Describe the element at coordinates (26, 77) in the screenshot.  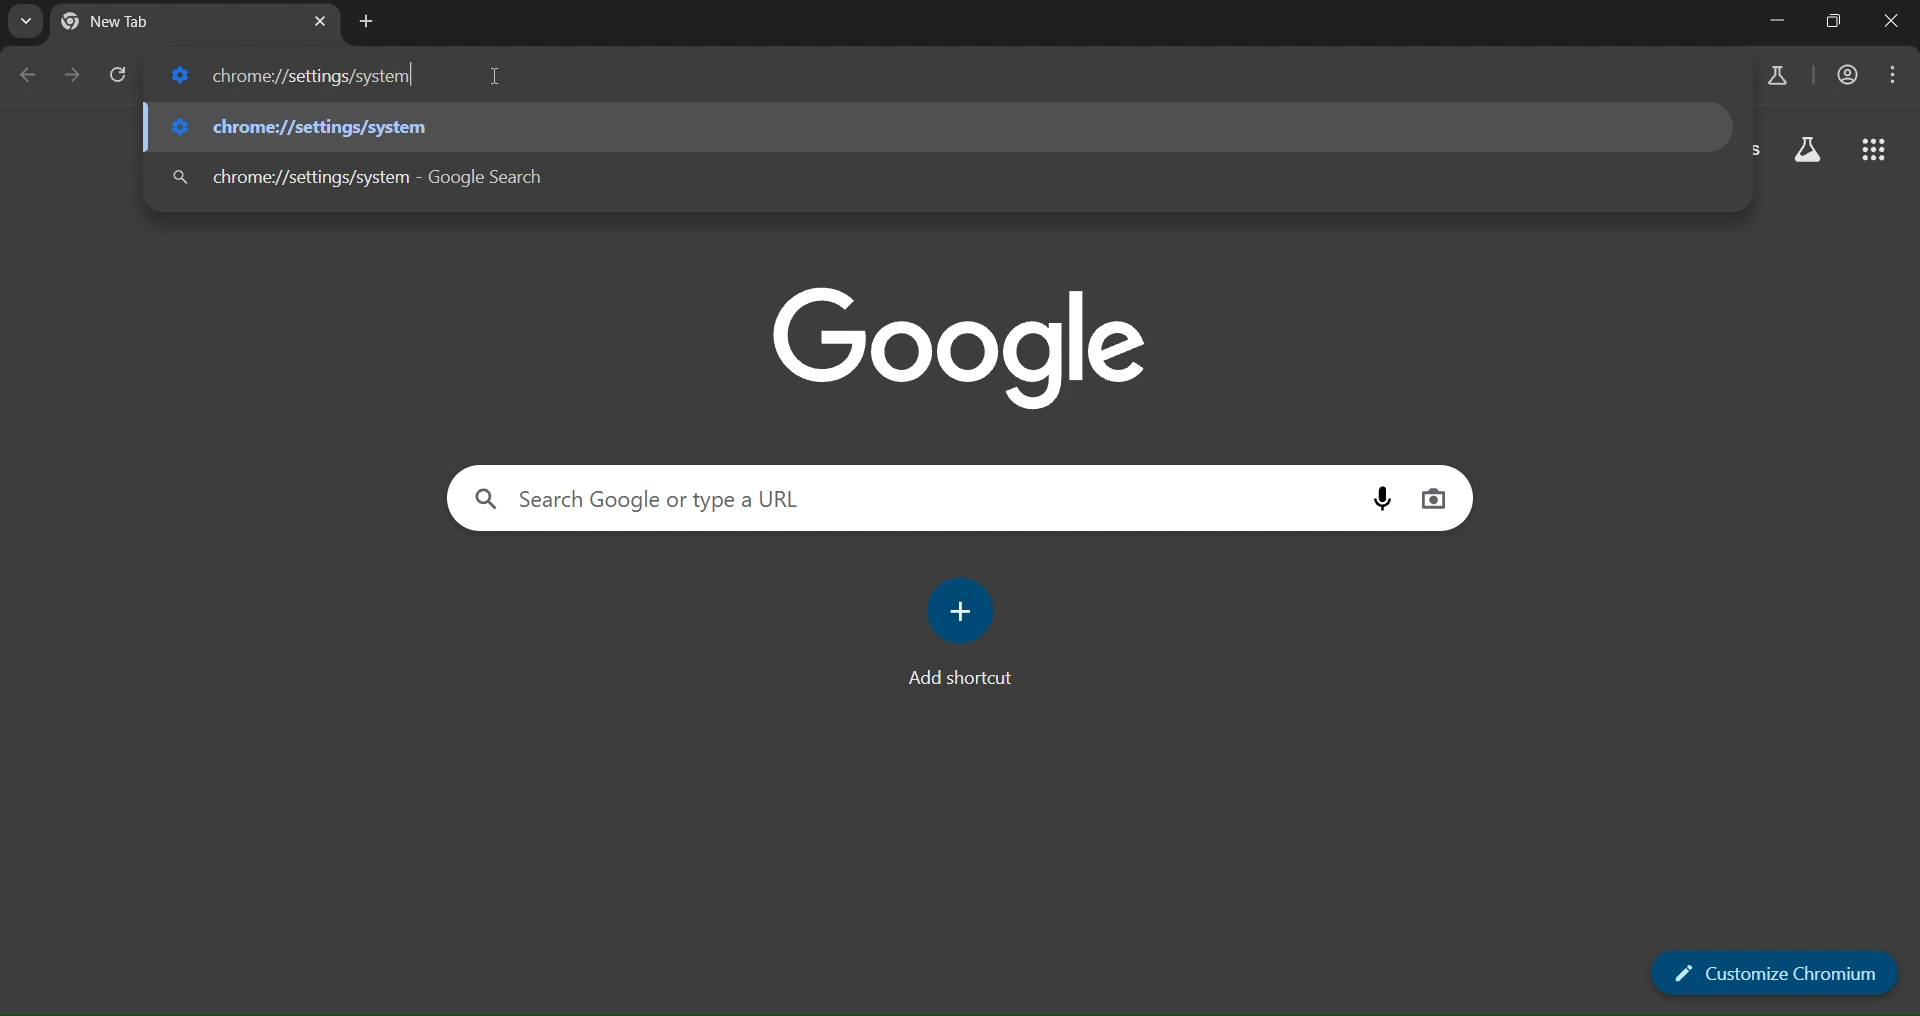
I see `go back one page` at that location.